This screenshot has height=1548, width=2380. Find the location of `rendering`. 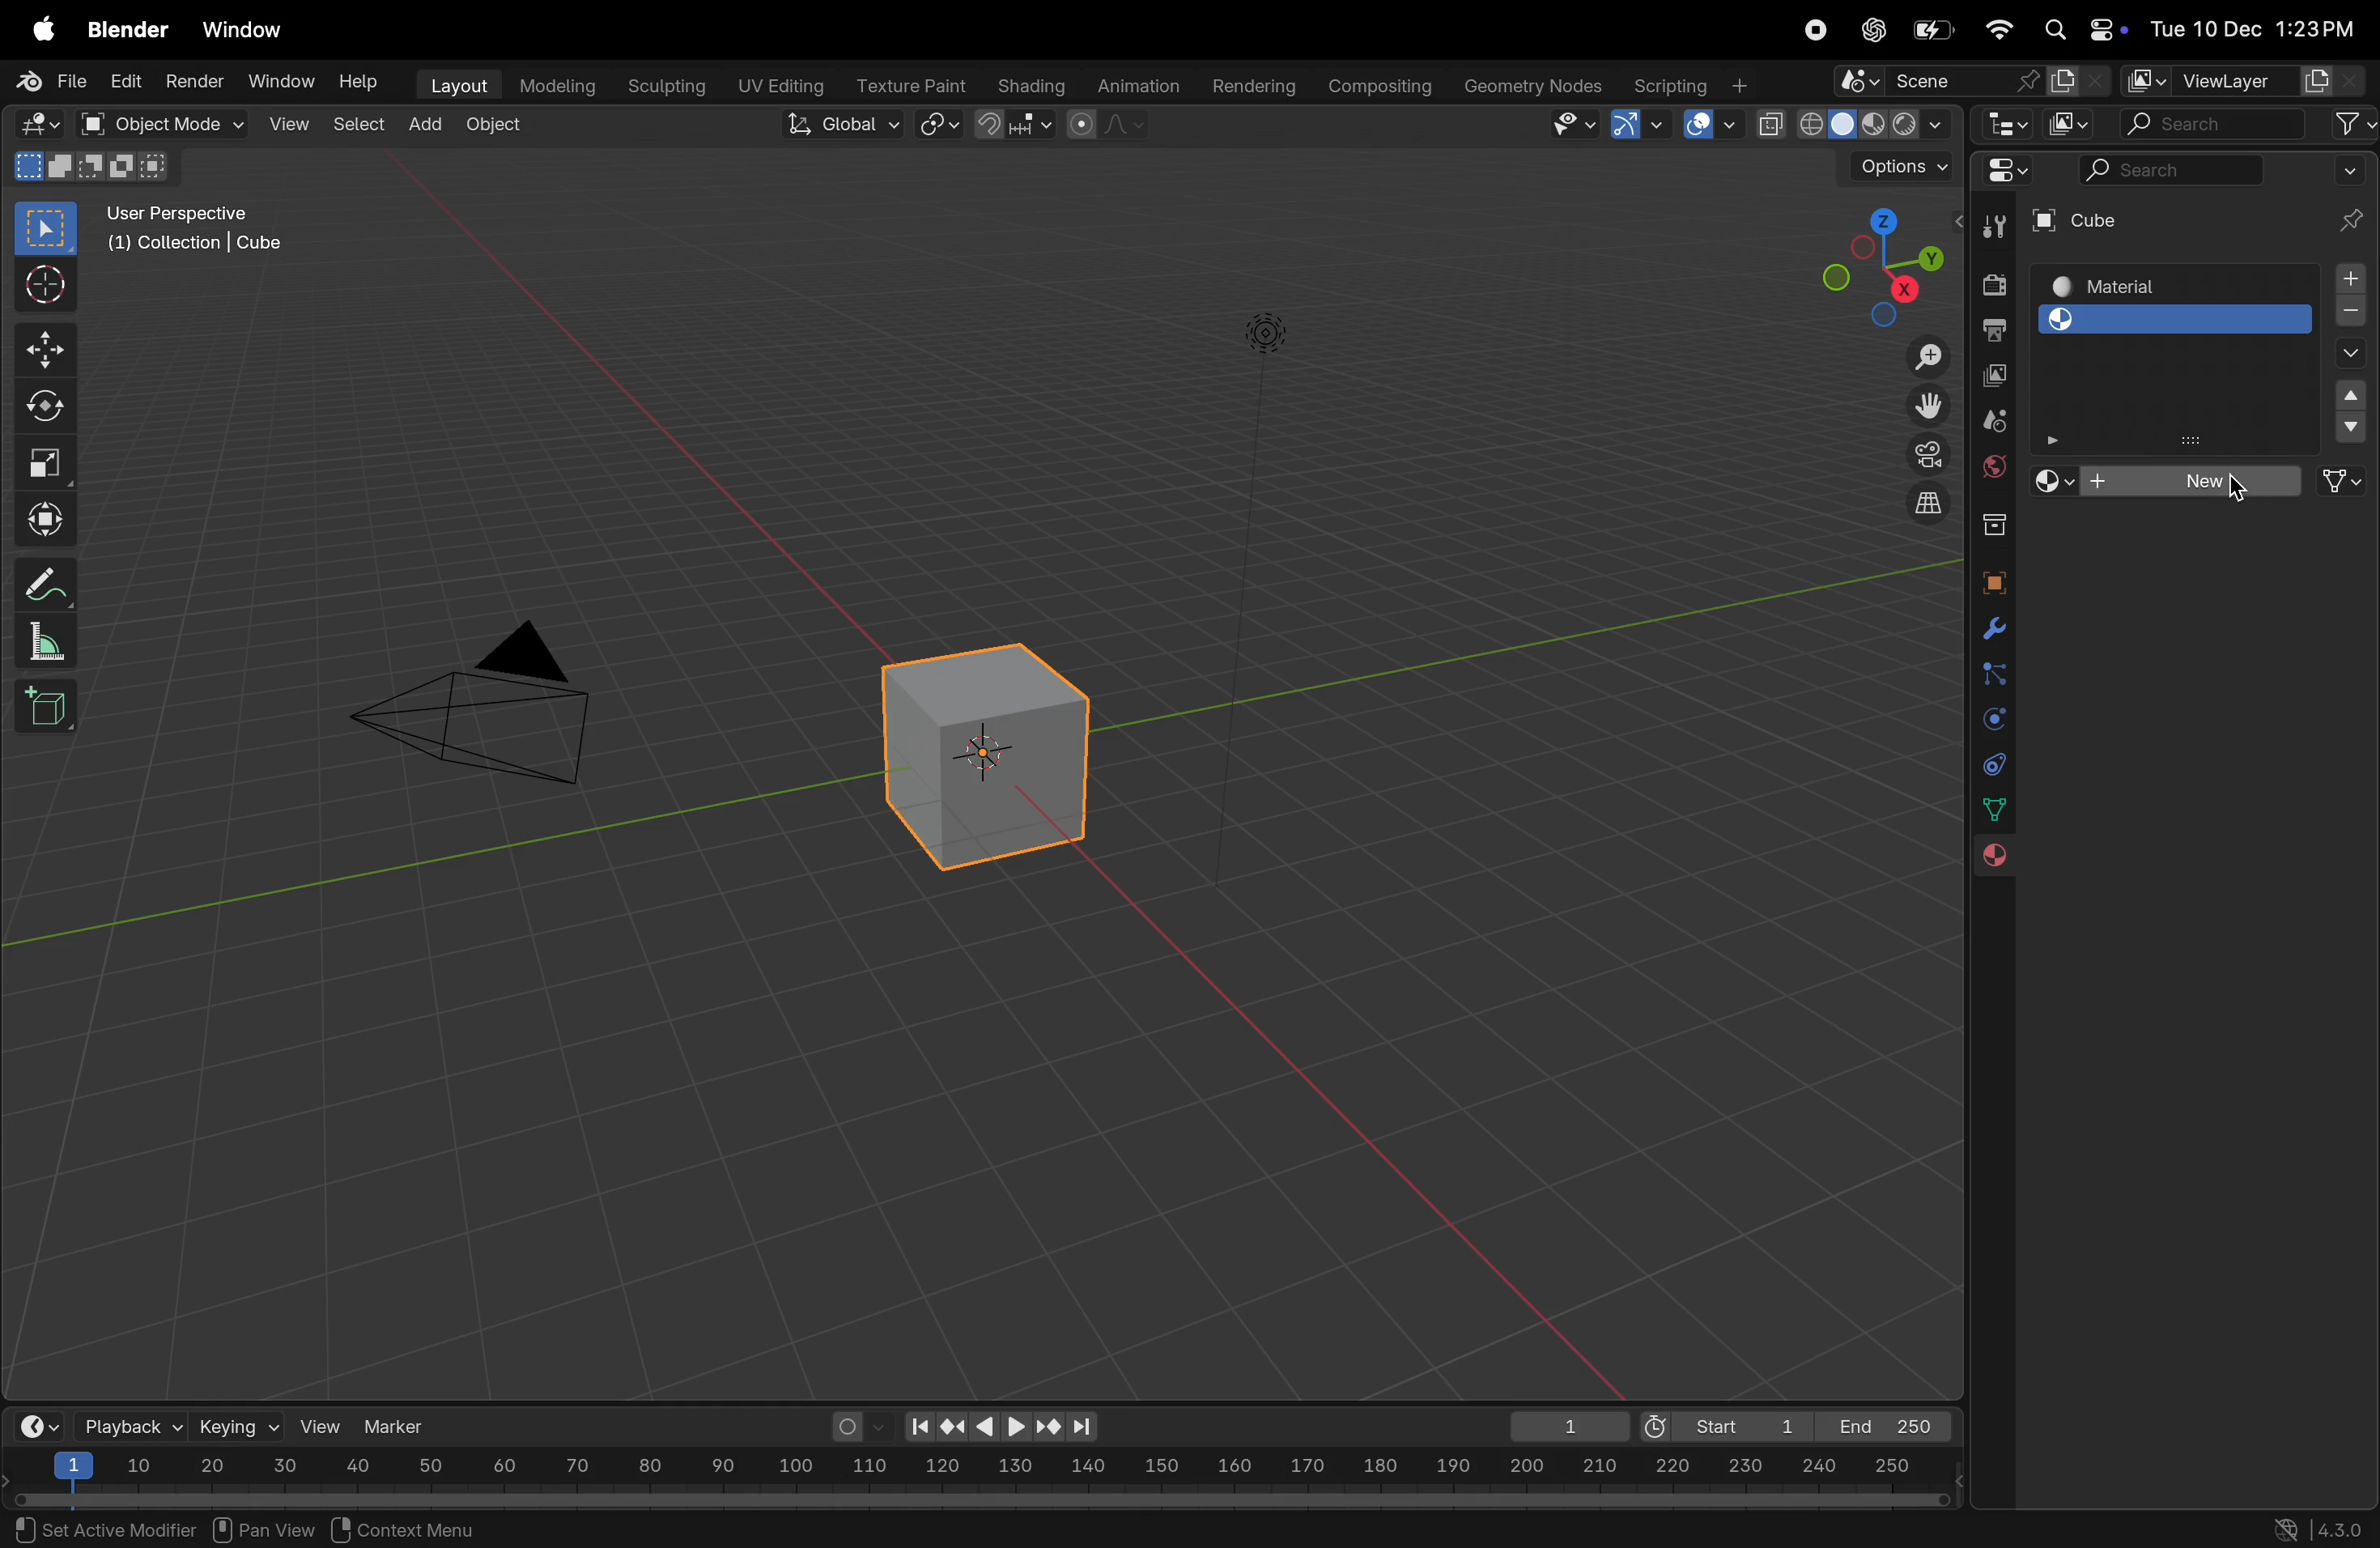

rendering is located at coordinates (1247, 84).